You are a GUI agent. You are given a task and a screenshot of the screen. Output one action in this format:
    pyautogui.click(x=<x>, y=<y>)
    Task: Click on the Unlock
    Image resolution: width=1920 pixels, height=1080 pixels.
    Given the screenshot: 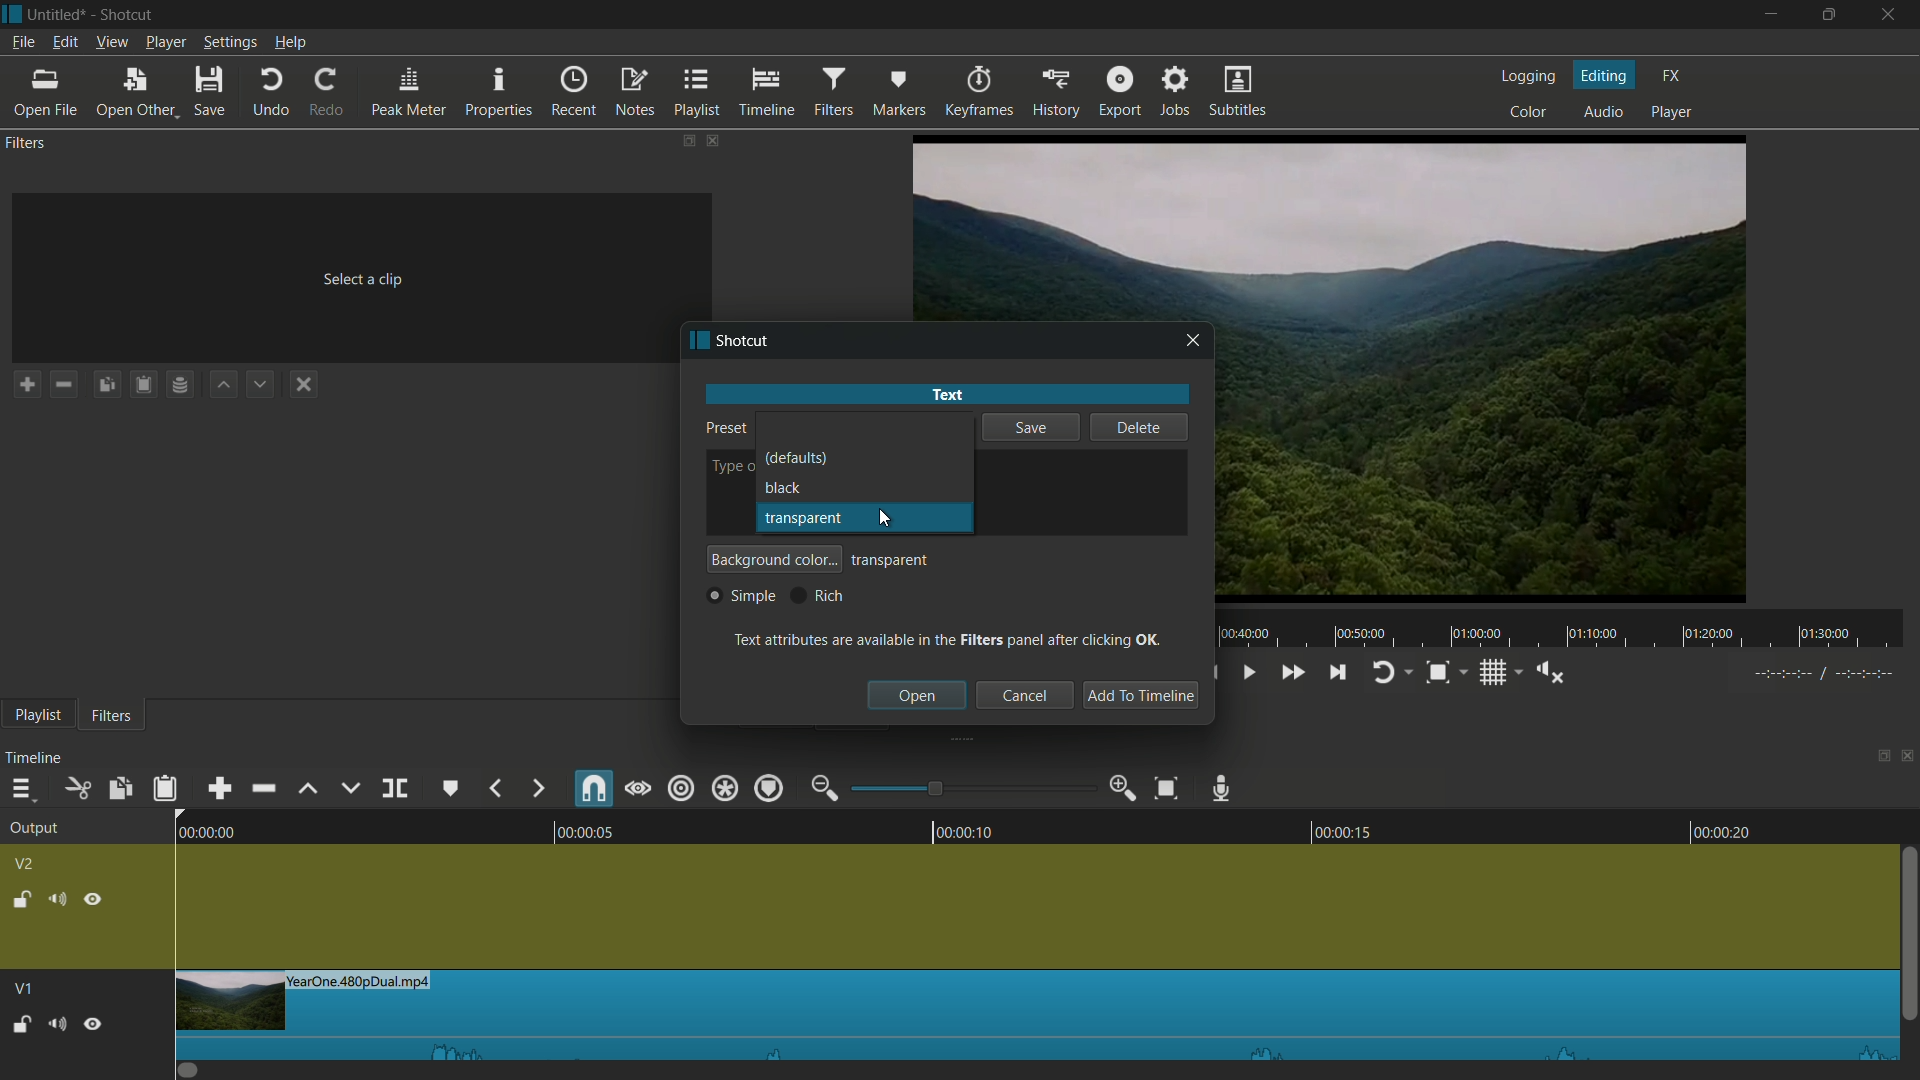 What is the action you would take?
    pyautogui.click(x=21, y=1024)
    